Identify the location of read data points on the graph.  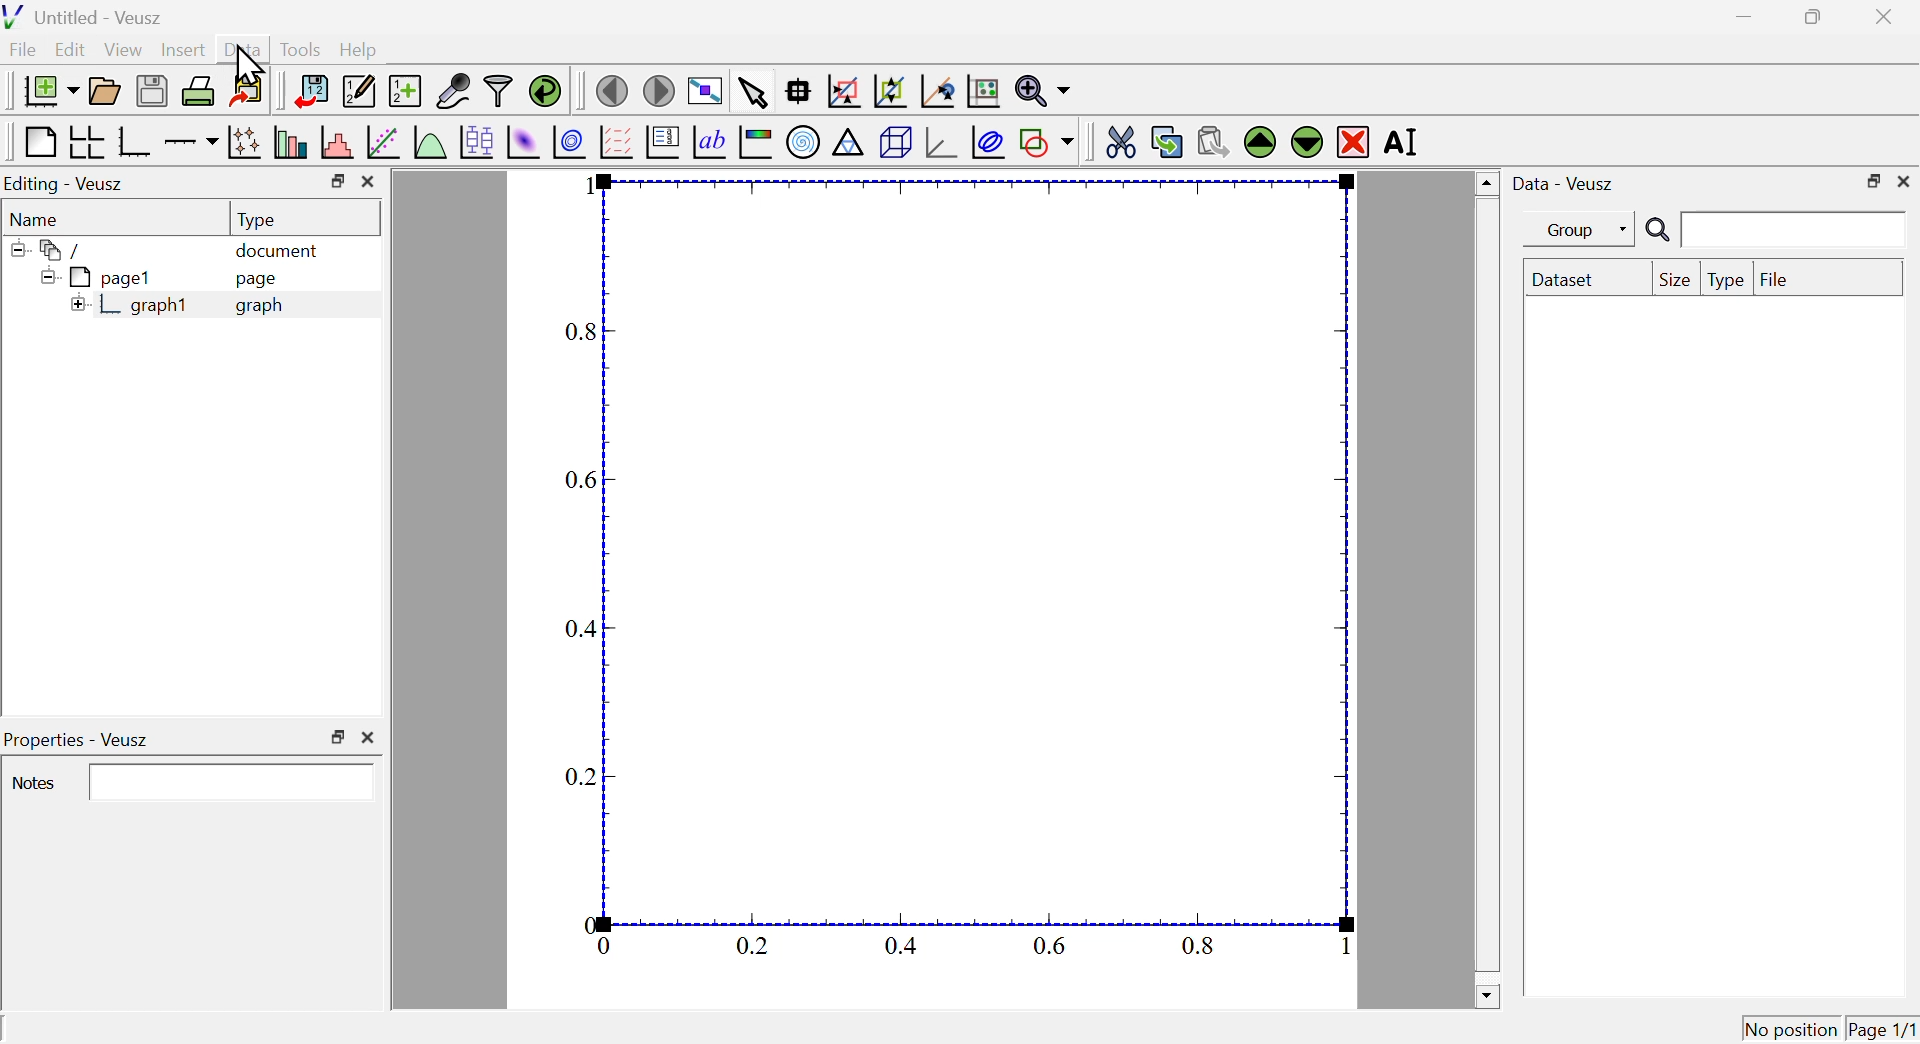
(800, 92).